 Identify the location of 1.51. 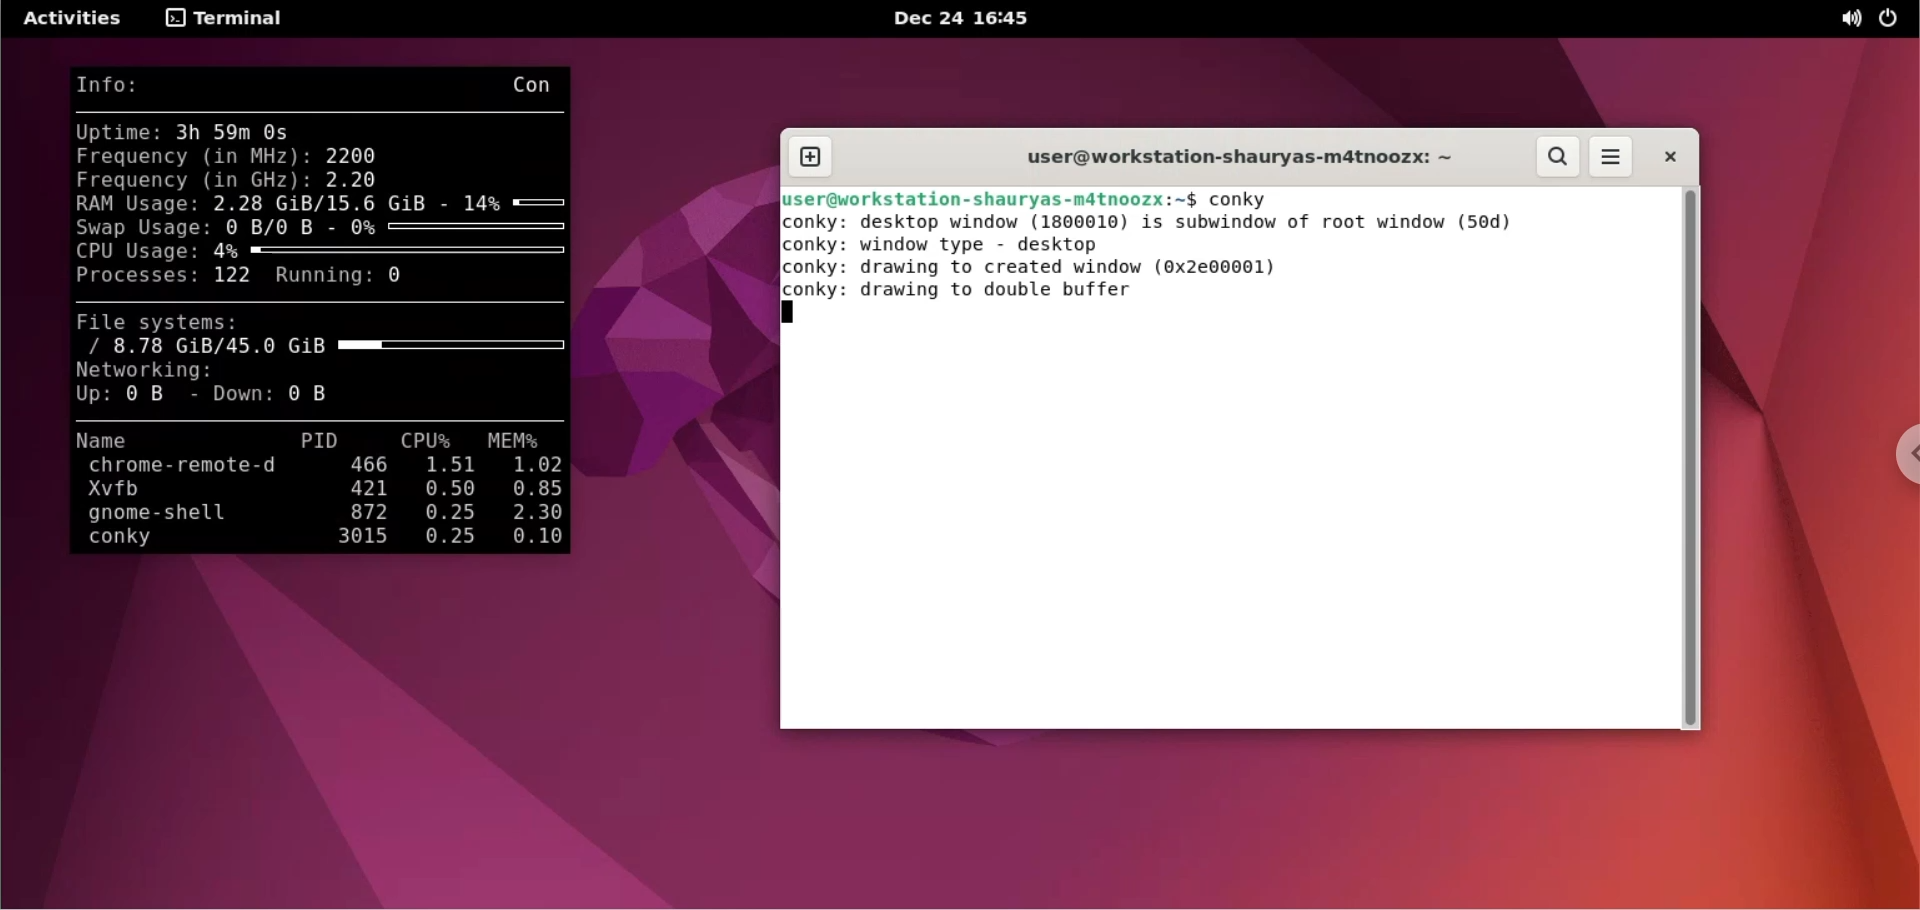
(447, 466).